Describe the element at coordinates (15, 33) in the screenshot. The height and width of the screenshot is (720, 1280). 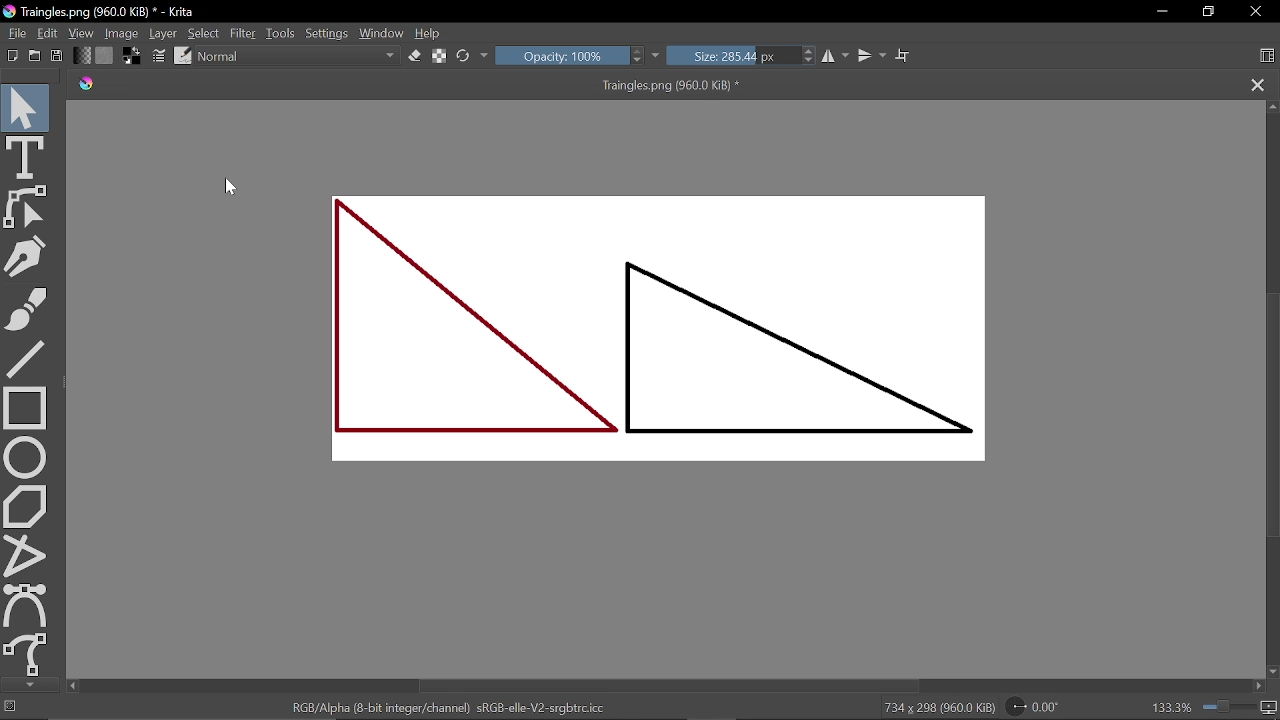
I see `File` at that location.